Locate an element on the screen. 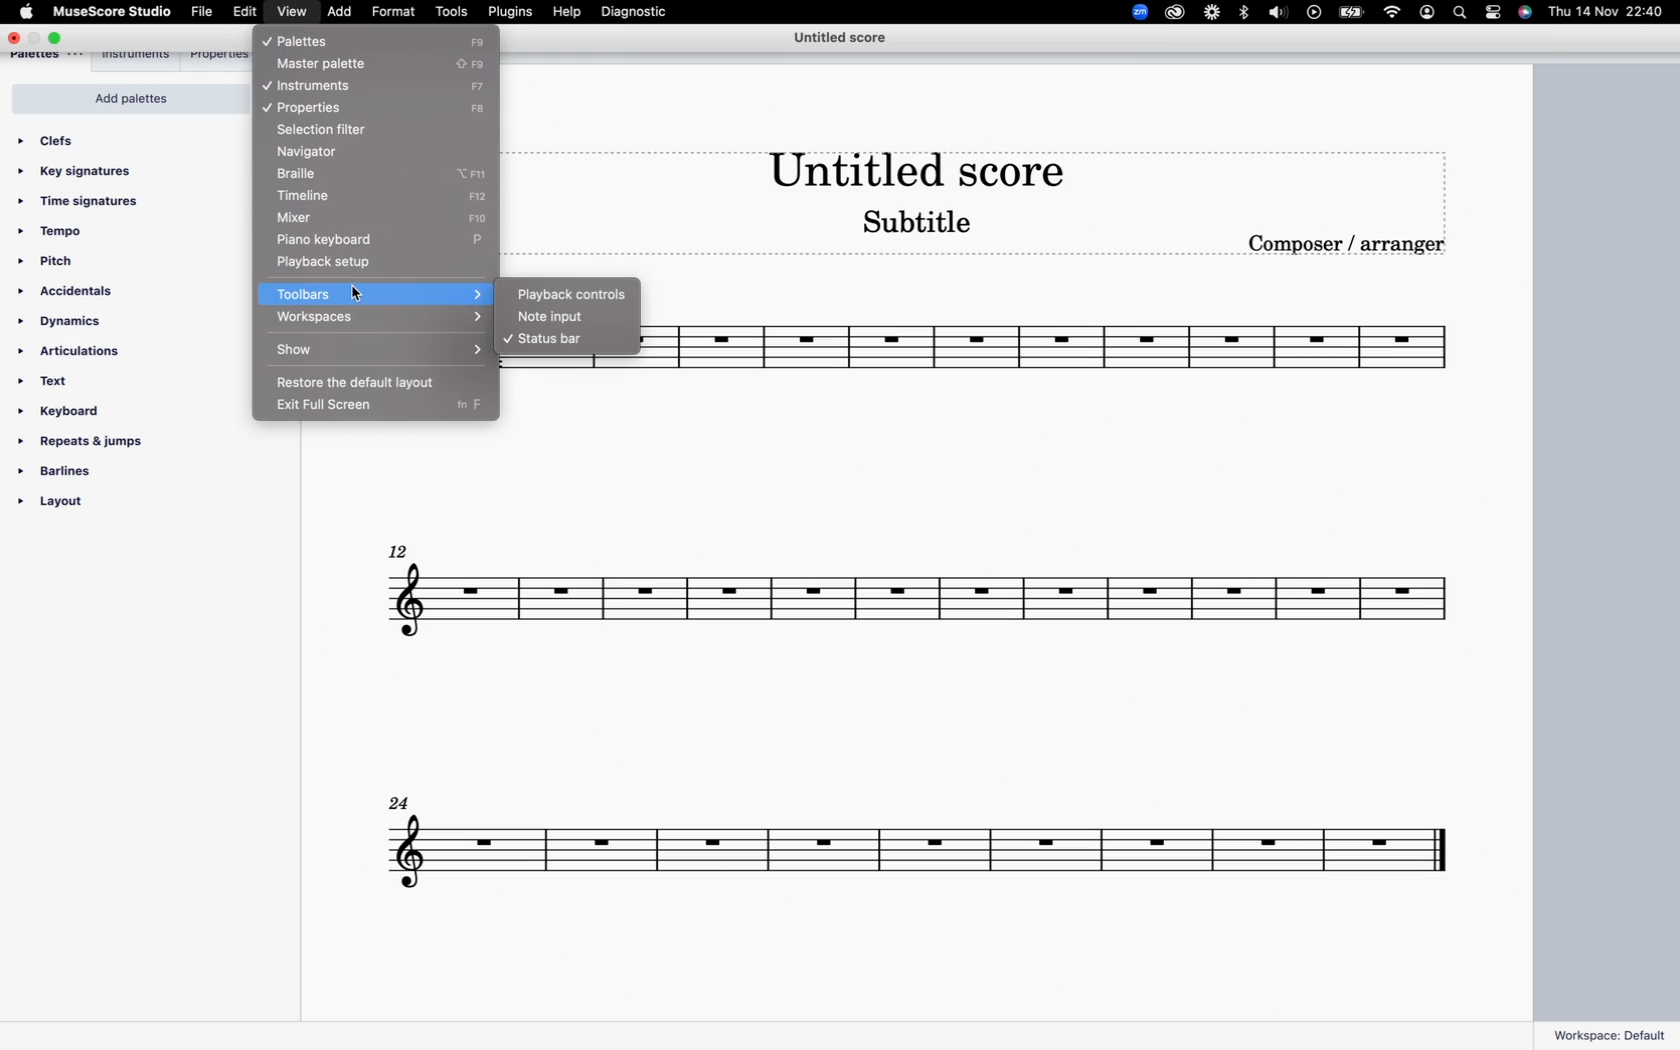 Image resolution: width=1680 pixels, height=1050 pixels. F7 is located at coordinates (484, 84).